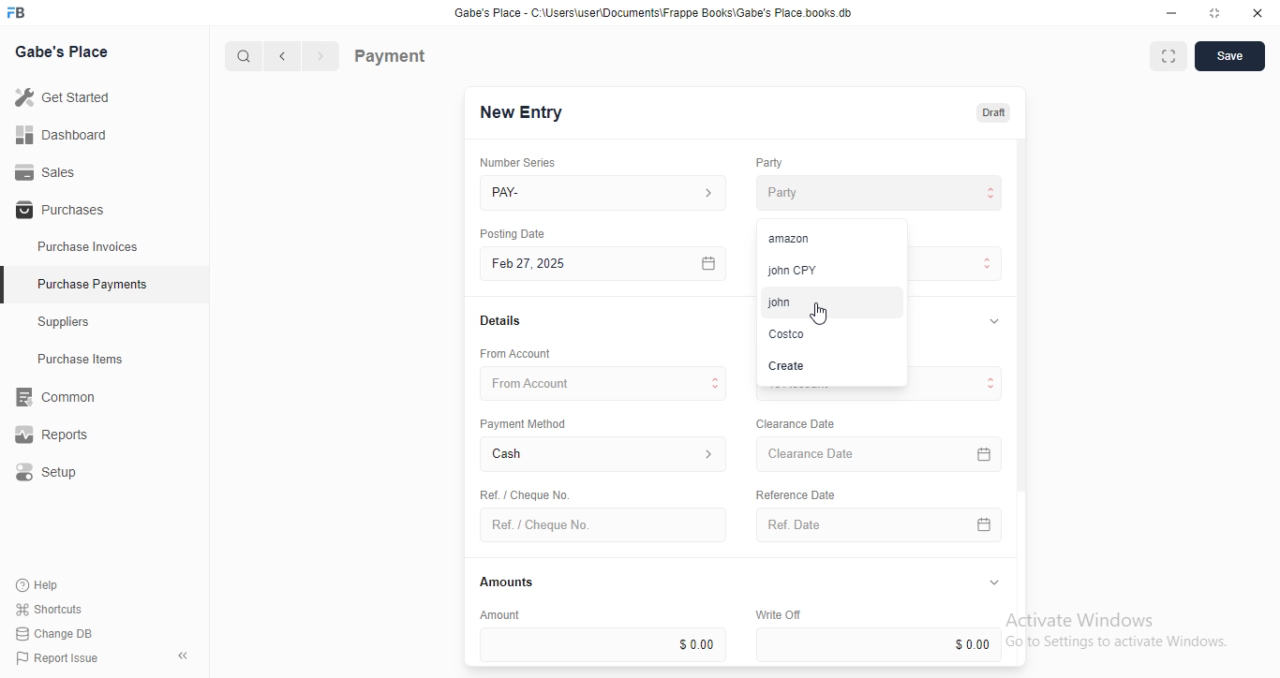  Describe the element at coordinates (514, 353) in the screenshot. I see `‘From Account` at that location.